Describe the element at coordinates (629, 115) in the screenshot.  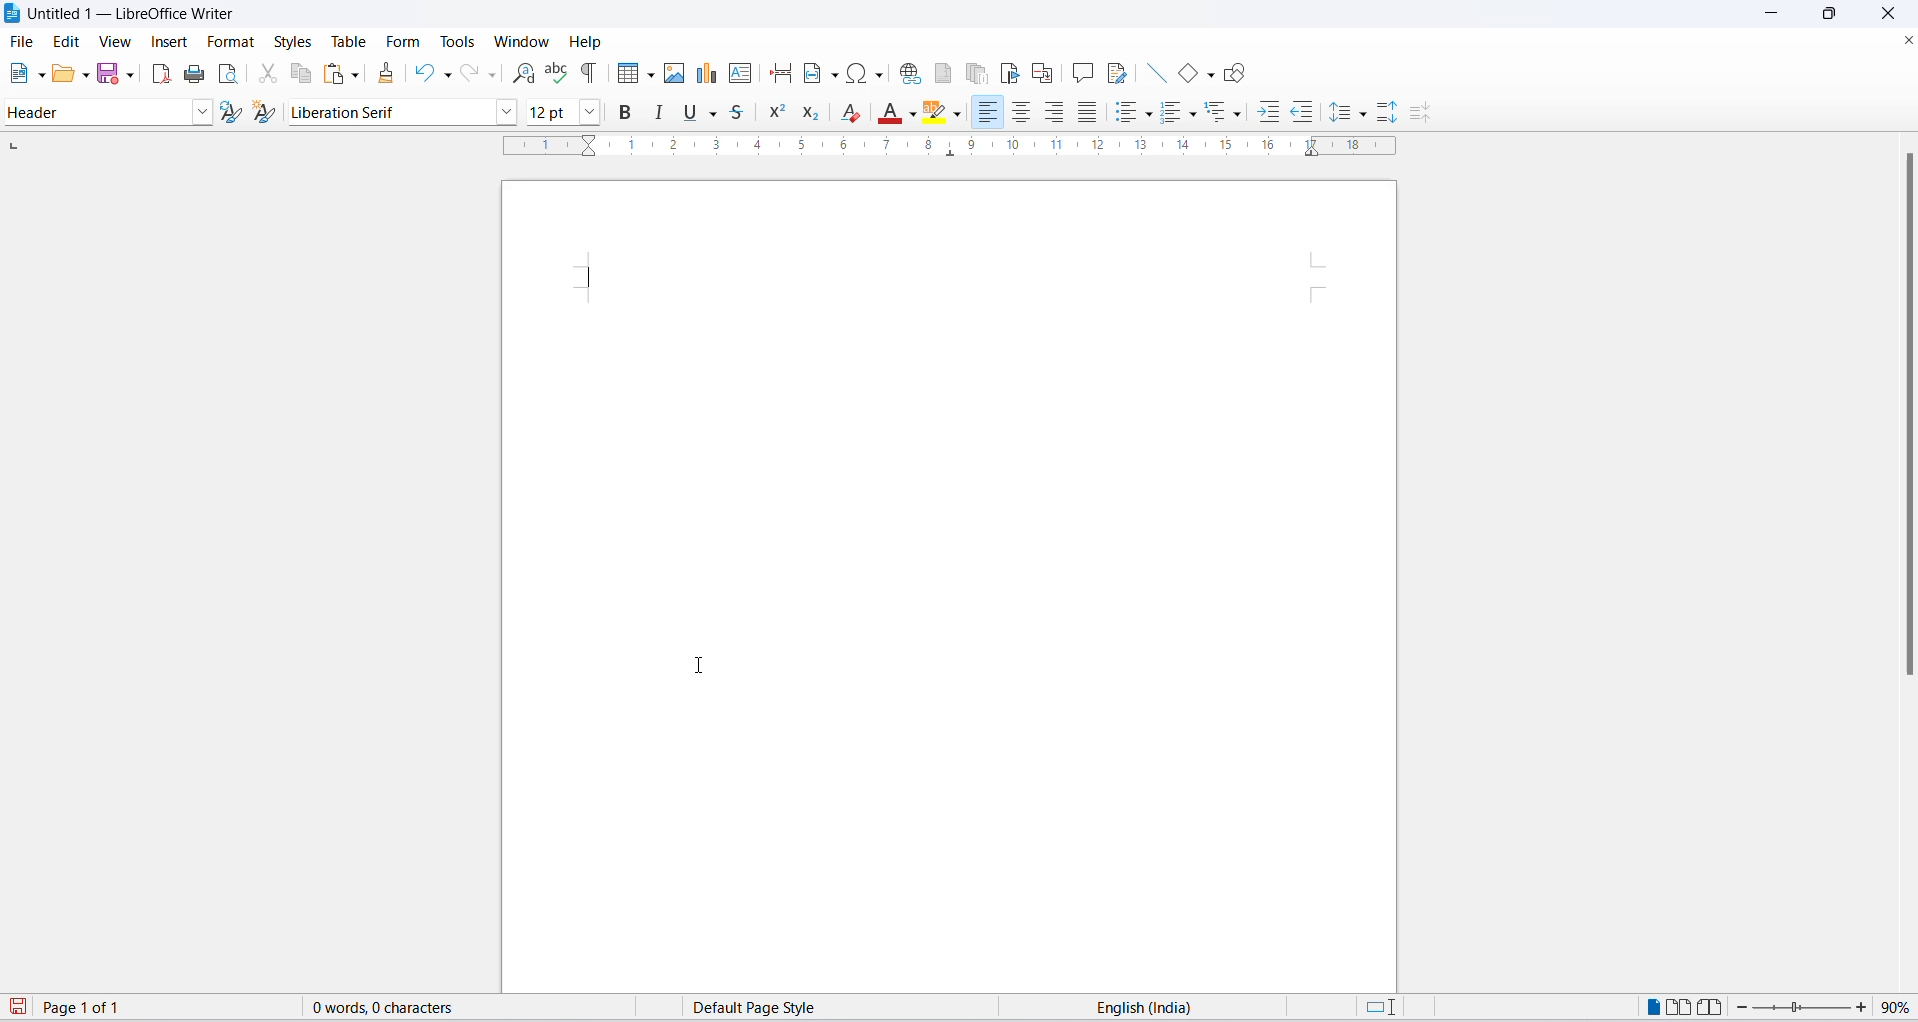
I see `bold` at that location.